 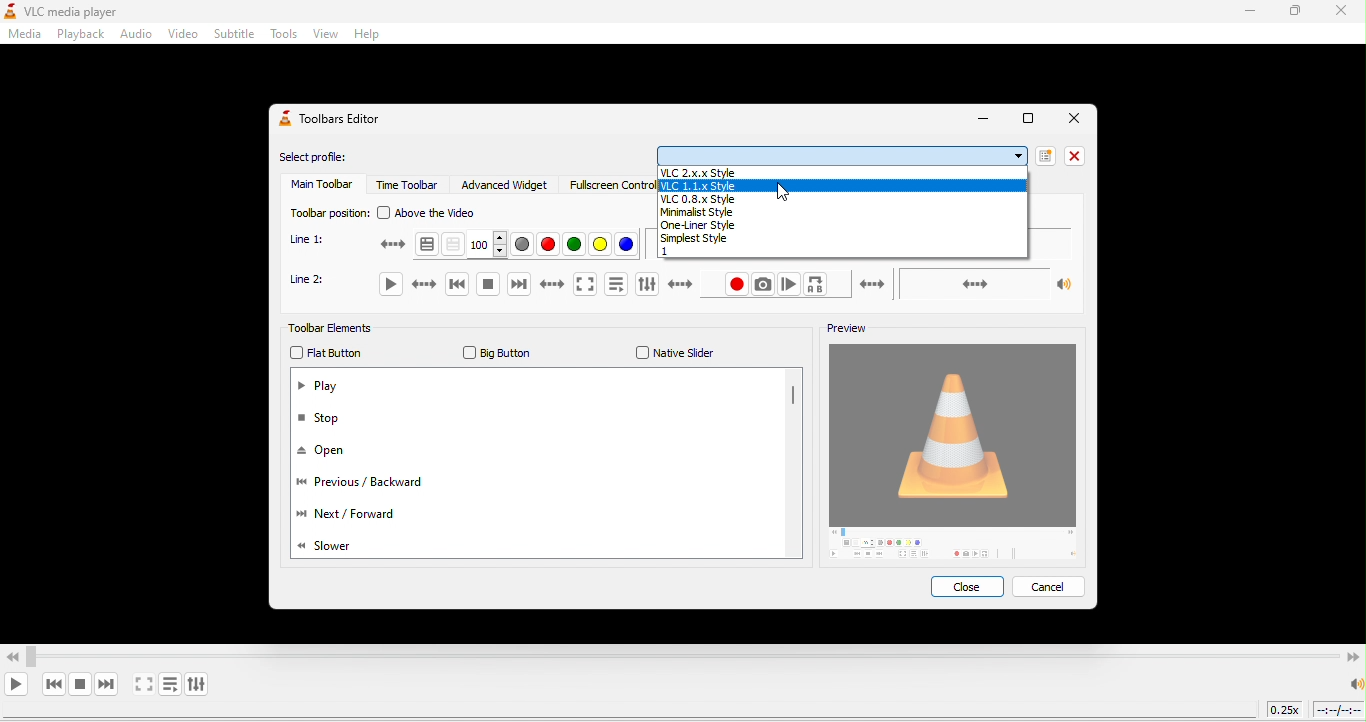 I want to click on yellow, so click(x=600, y=245).